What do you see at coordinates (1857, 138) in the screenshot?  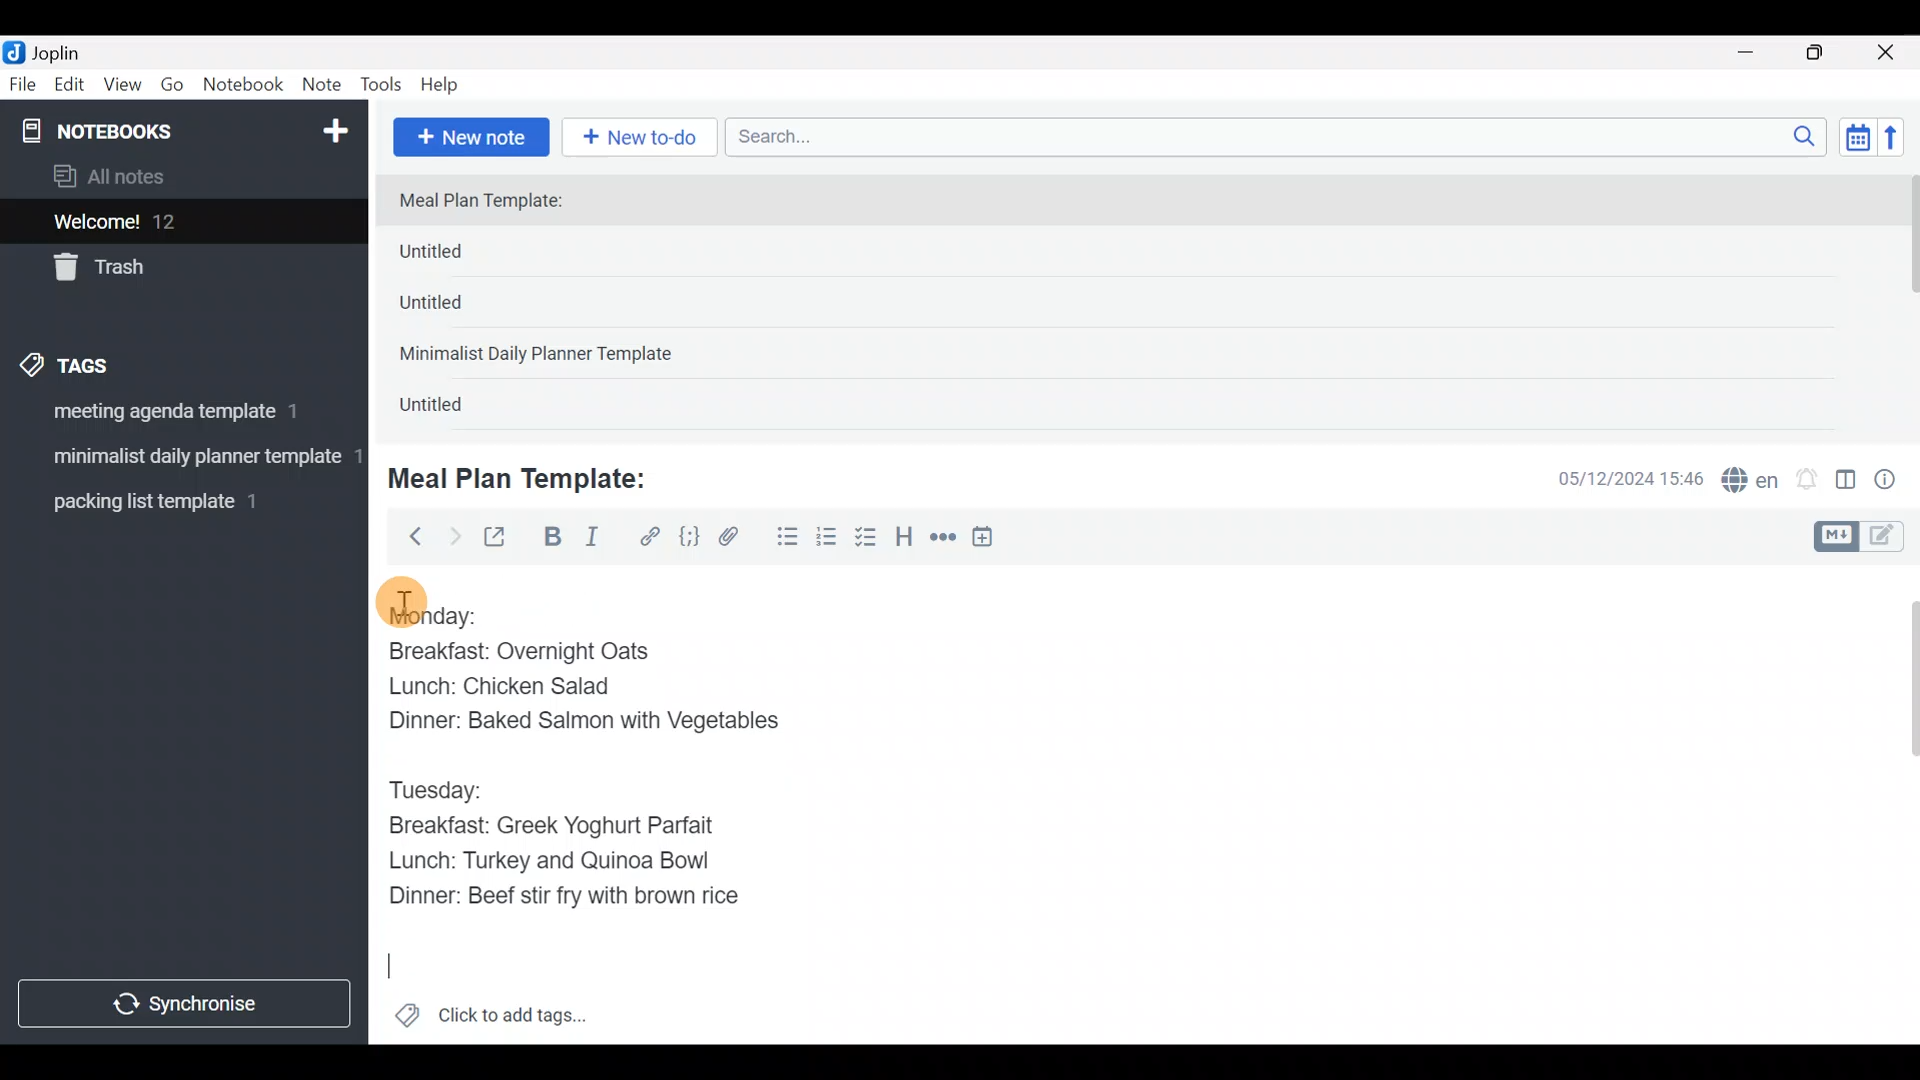 I see `Toggle sort order` at bounding box center [1857, 138].